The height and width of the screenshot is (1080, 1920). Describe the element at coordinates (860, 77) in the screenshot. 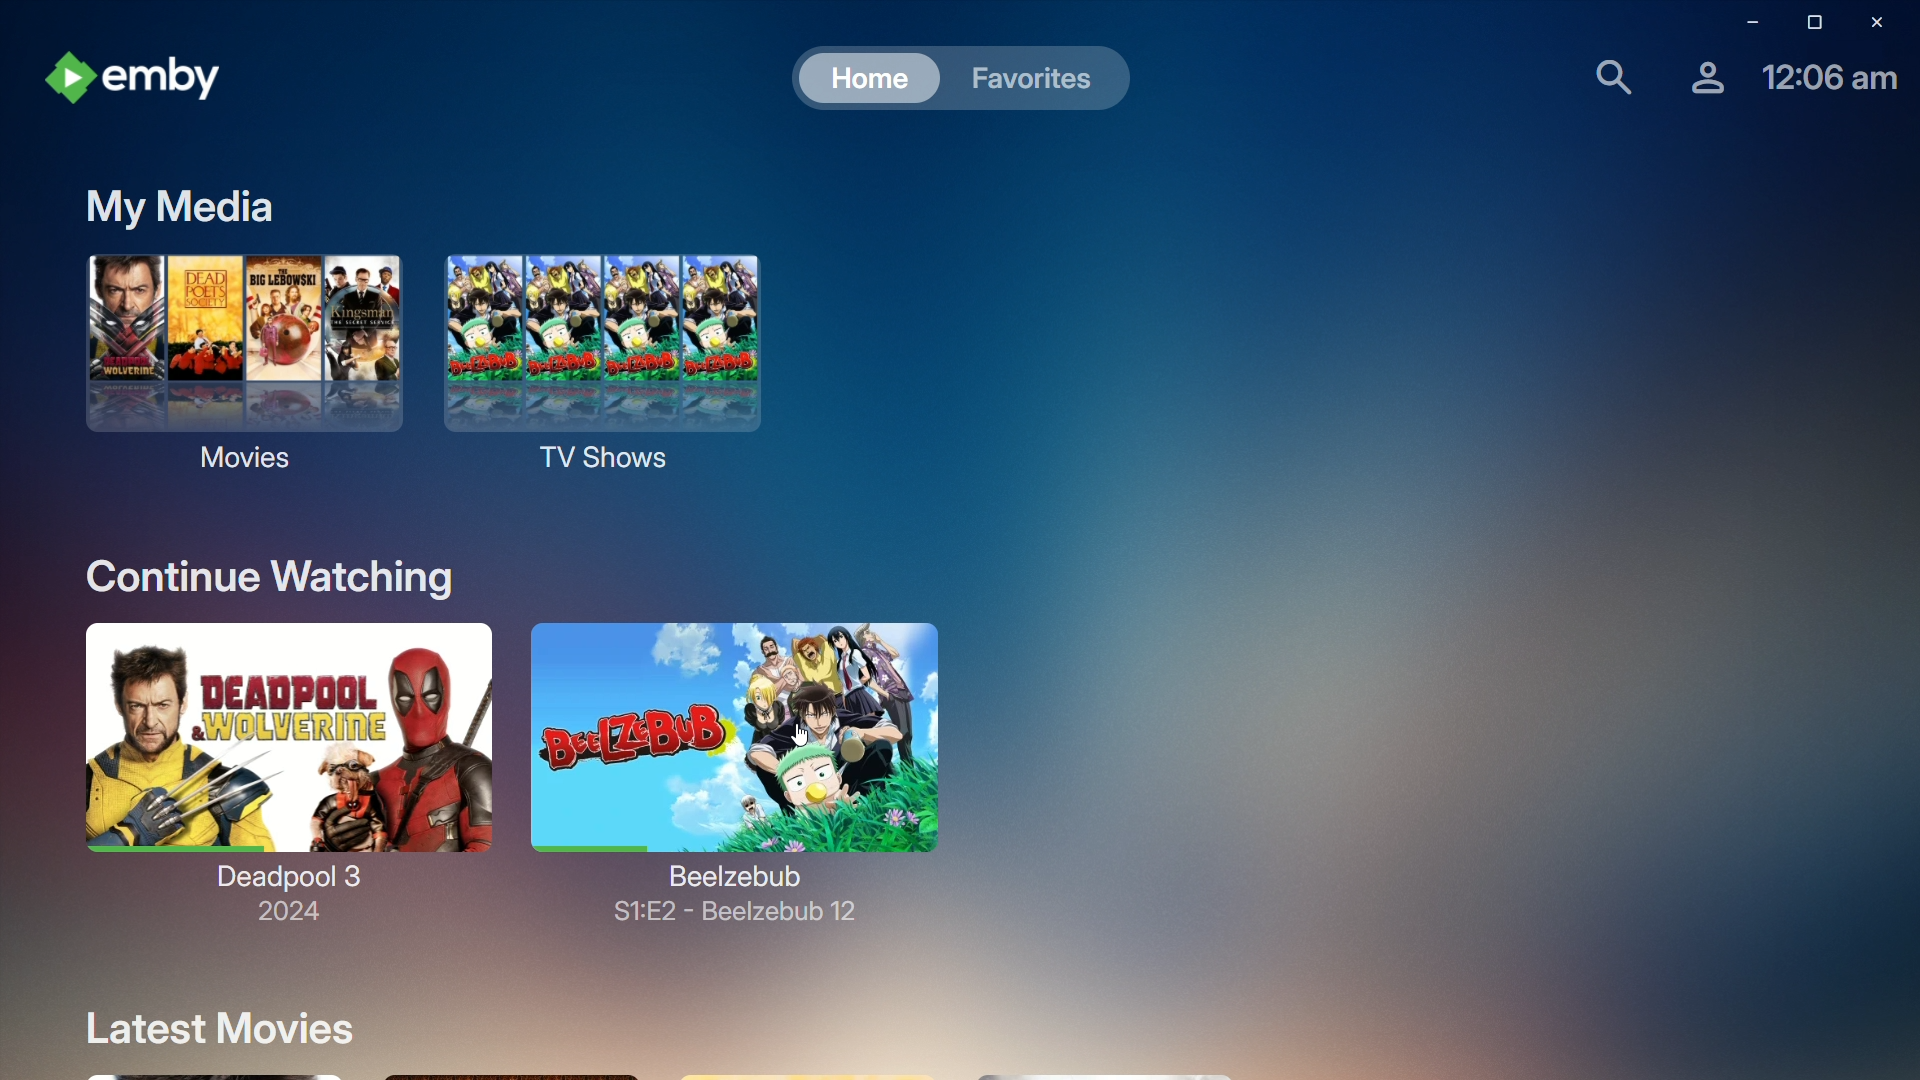

I see `Home` at that location.